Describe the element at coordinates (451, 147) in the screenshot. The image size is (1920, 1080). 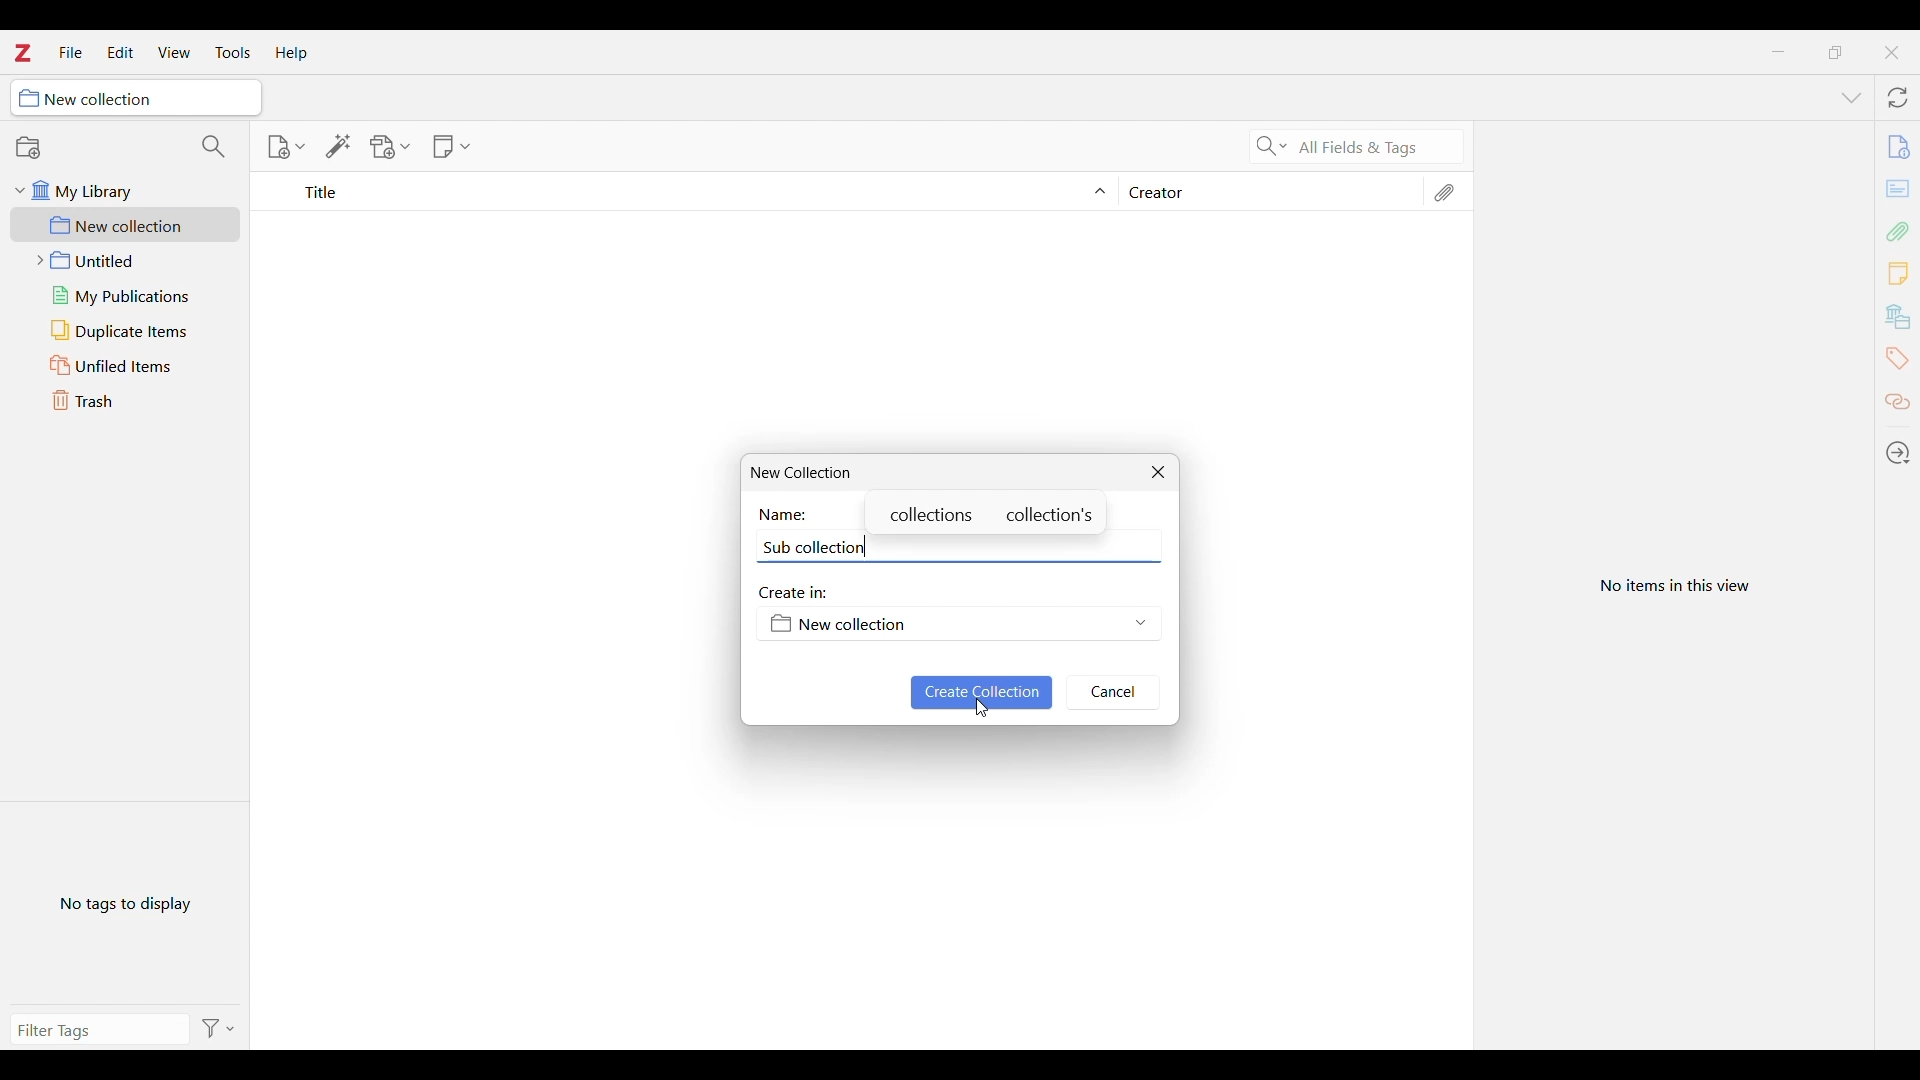
I see `New note options` at that location.